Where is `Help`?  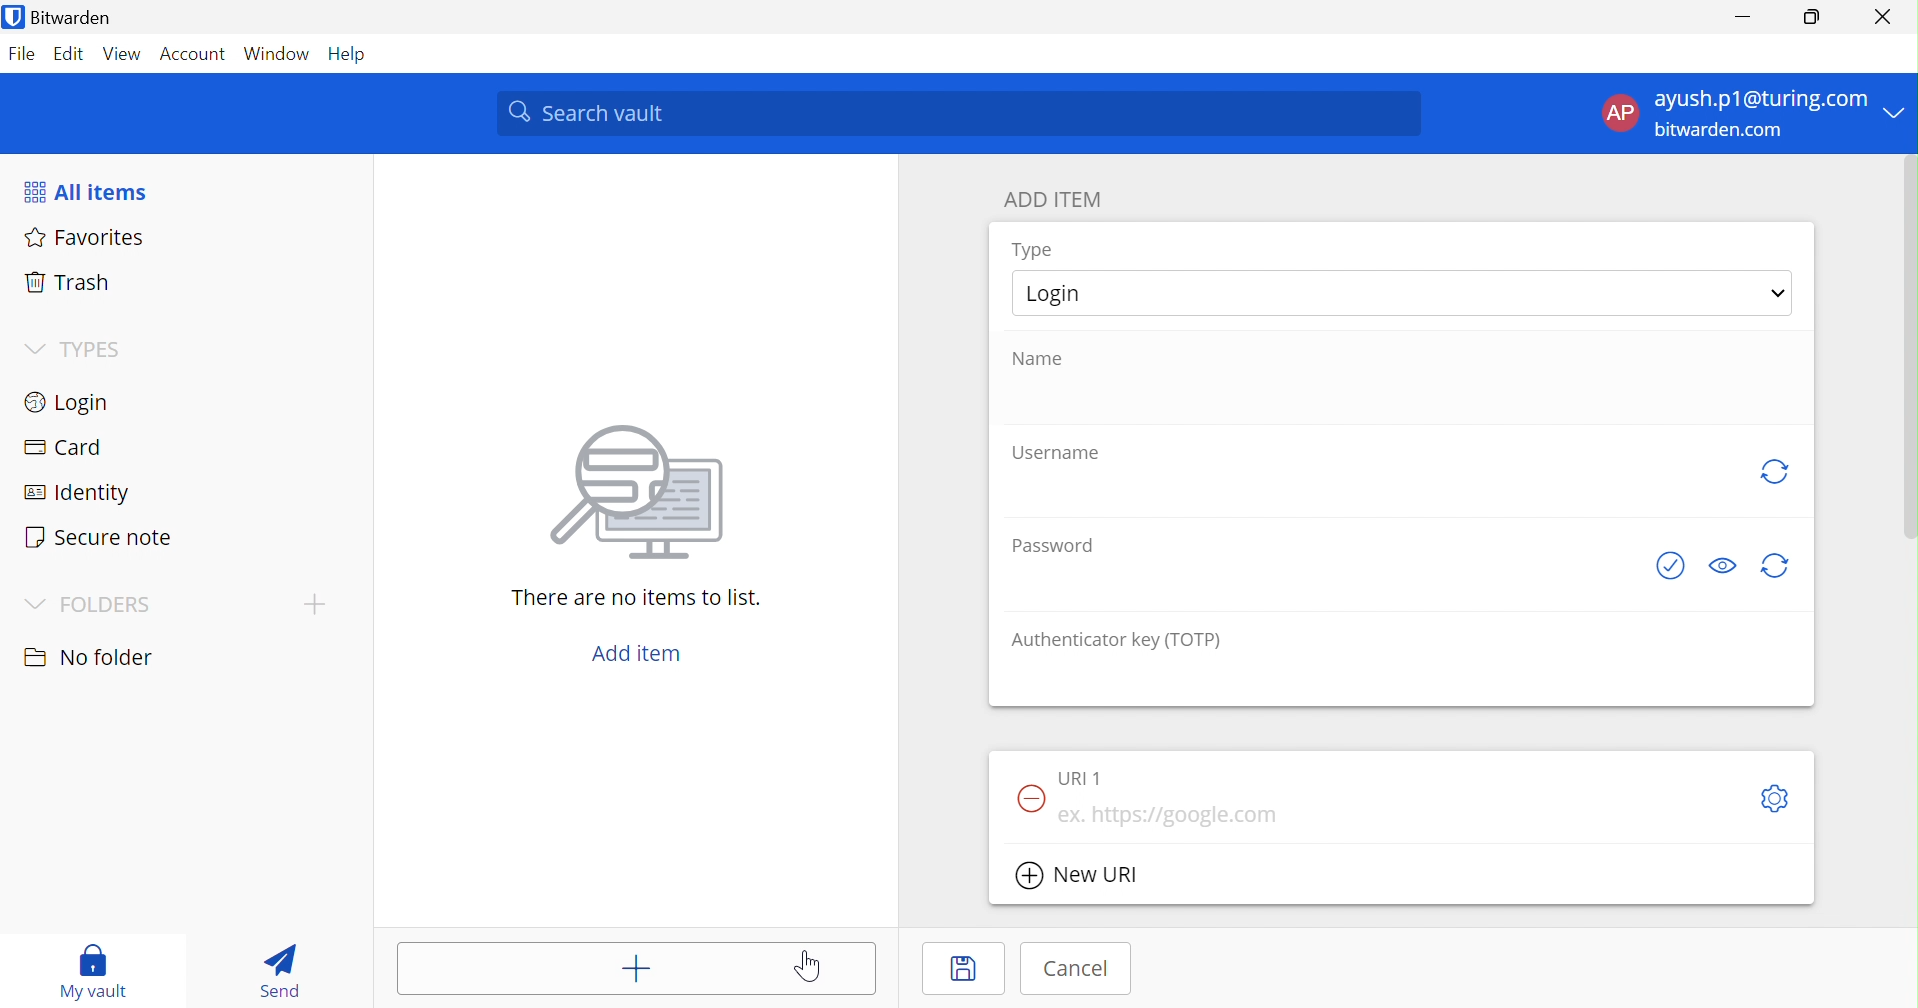
Help is located at coordinates (353, 54).